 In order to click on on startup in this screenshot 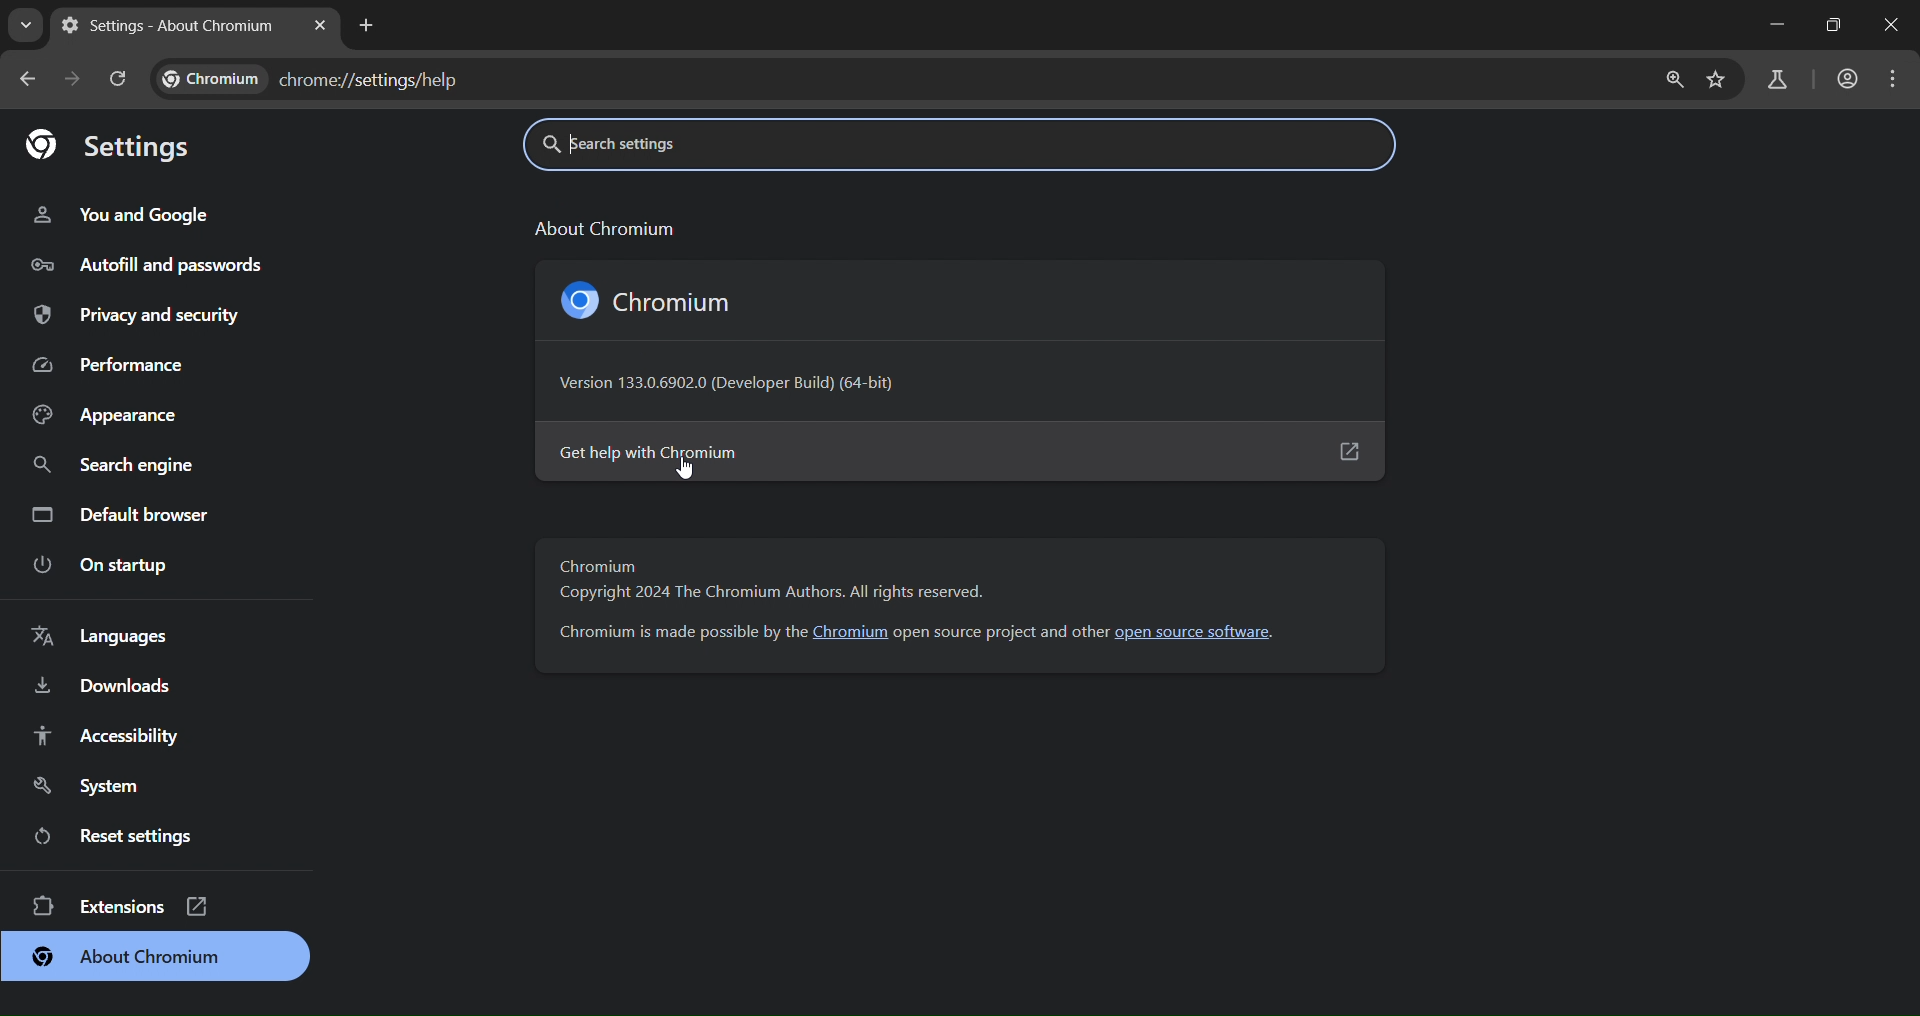, I will do `click(98, 562)`.